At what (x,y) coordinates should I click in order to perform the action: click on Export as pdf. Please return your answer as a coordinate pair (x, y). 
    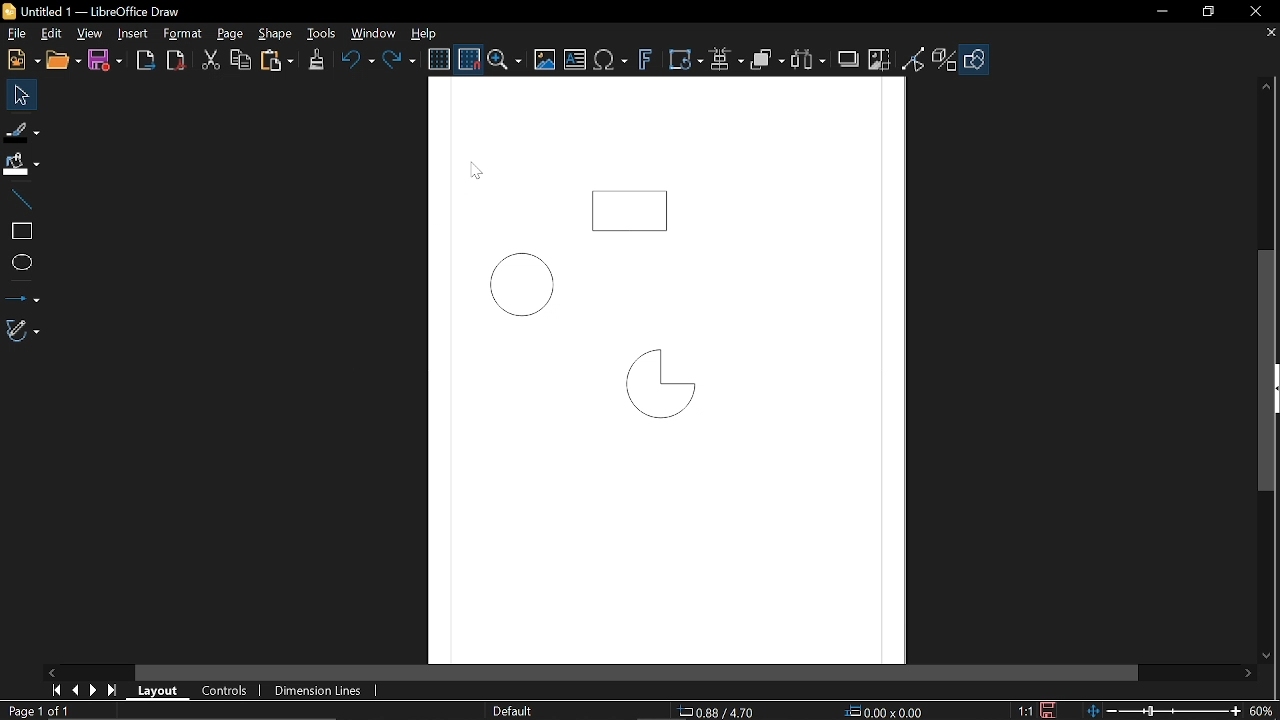
    Looking at the image, I should click on (175, 61).